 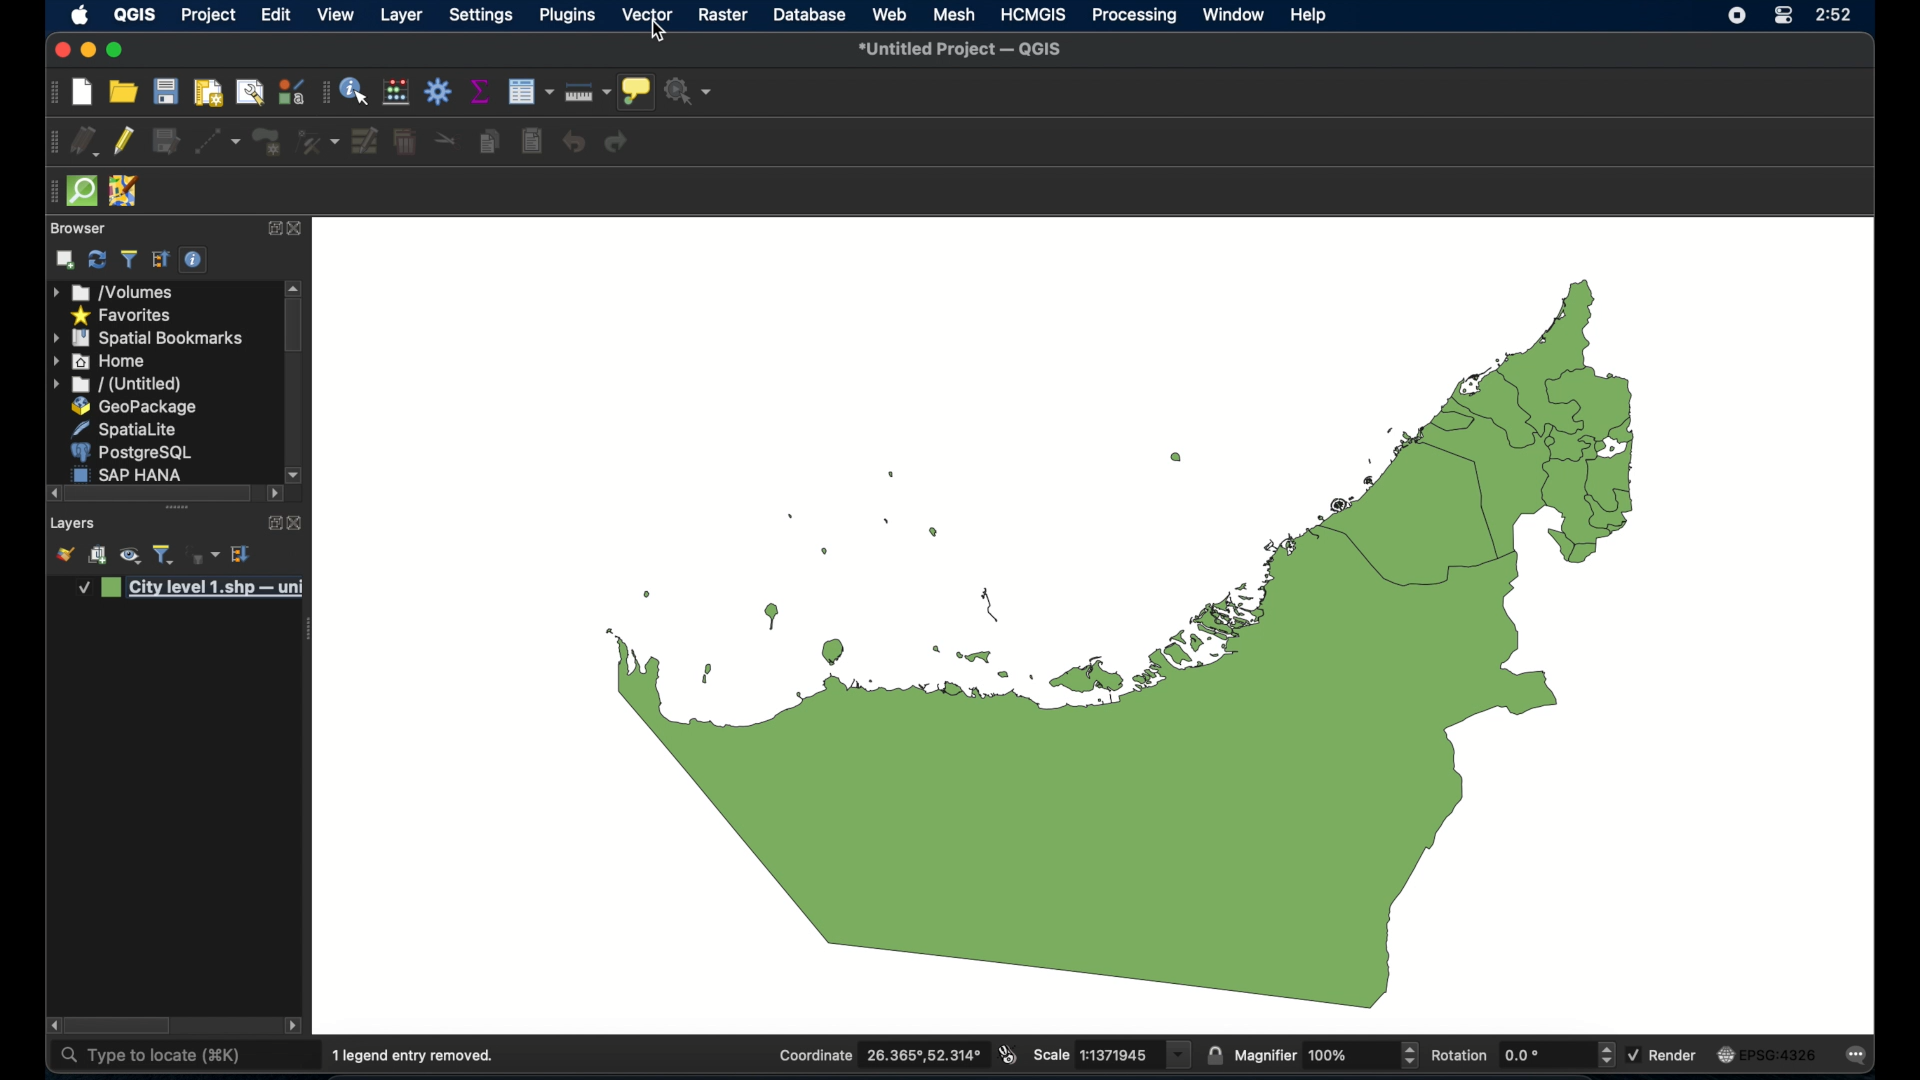 What do you see at coordinates (267, 140) in the screenshot?
I see `add polygon feature` at bounding box center [267, 140].